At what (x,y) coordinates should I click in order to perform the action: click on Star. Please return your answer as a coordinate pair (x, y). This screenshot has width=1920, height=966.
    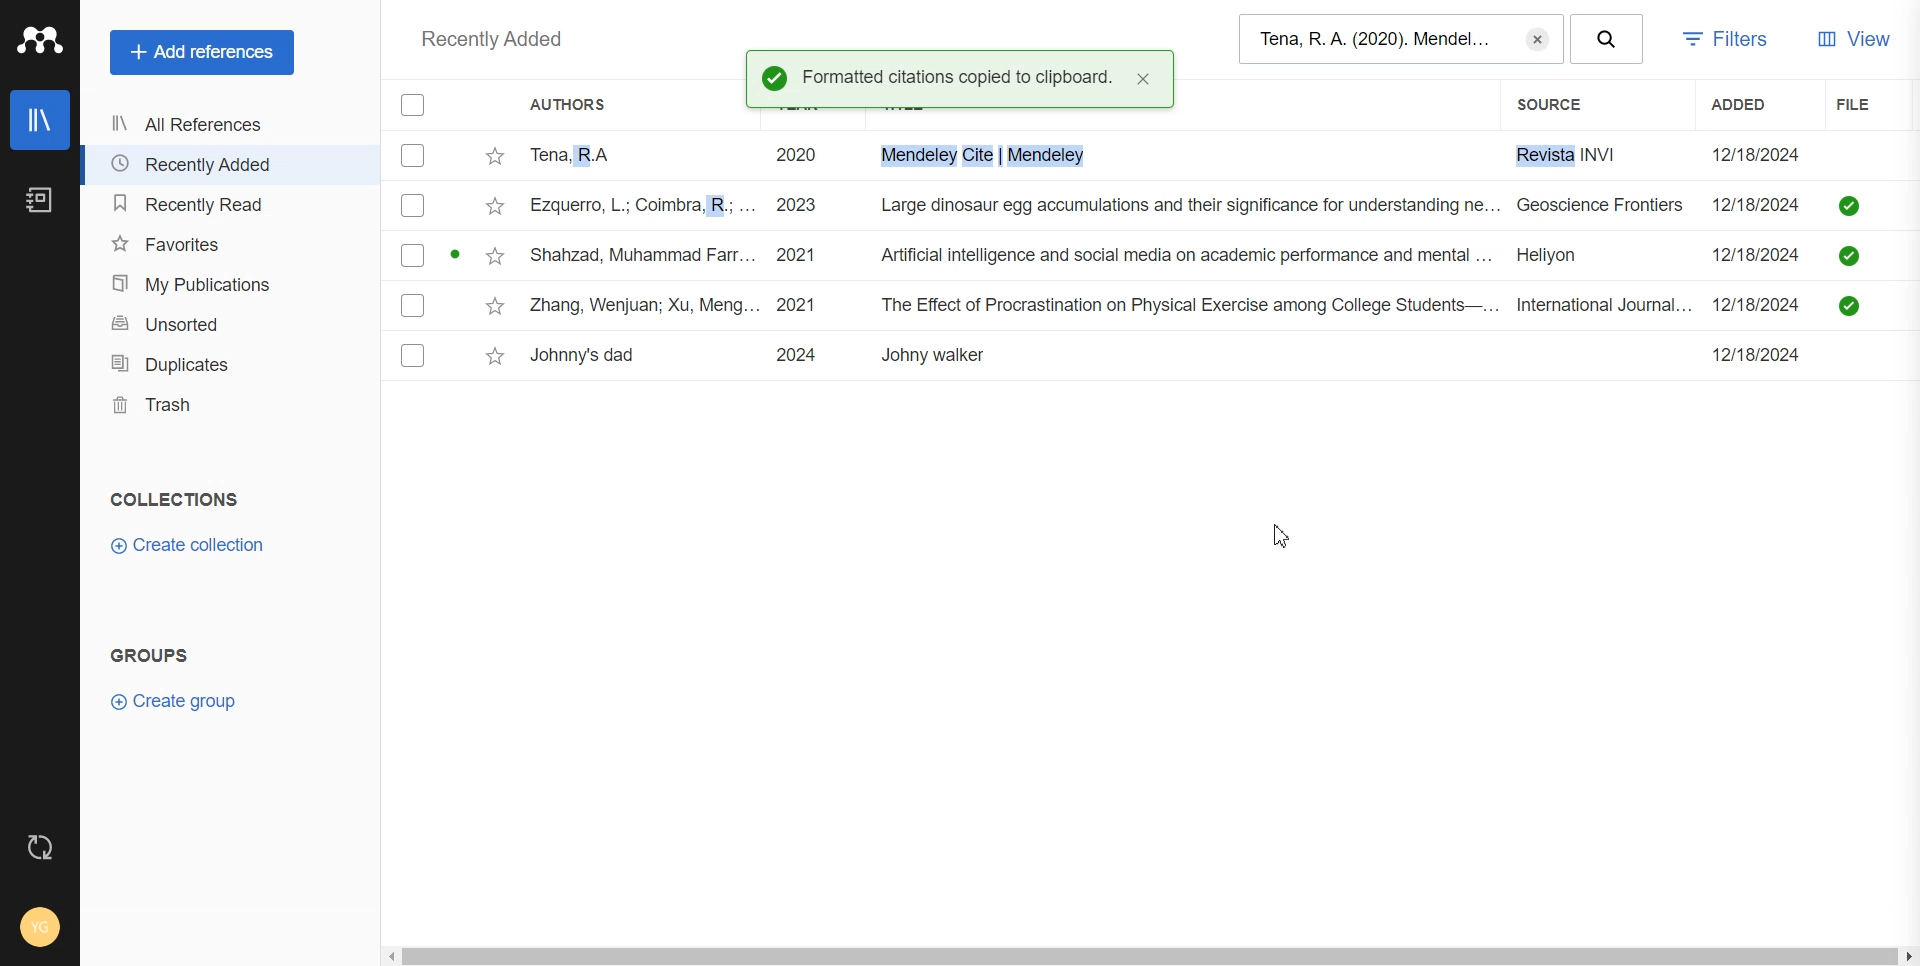
    Looking at the image, I should click on (494, 304).